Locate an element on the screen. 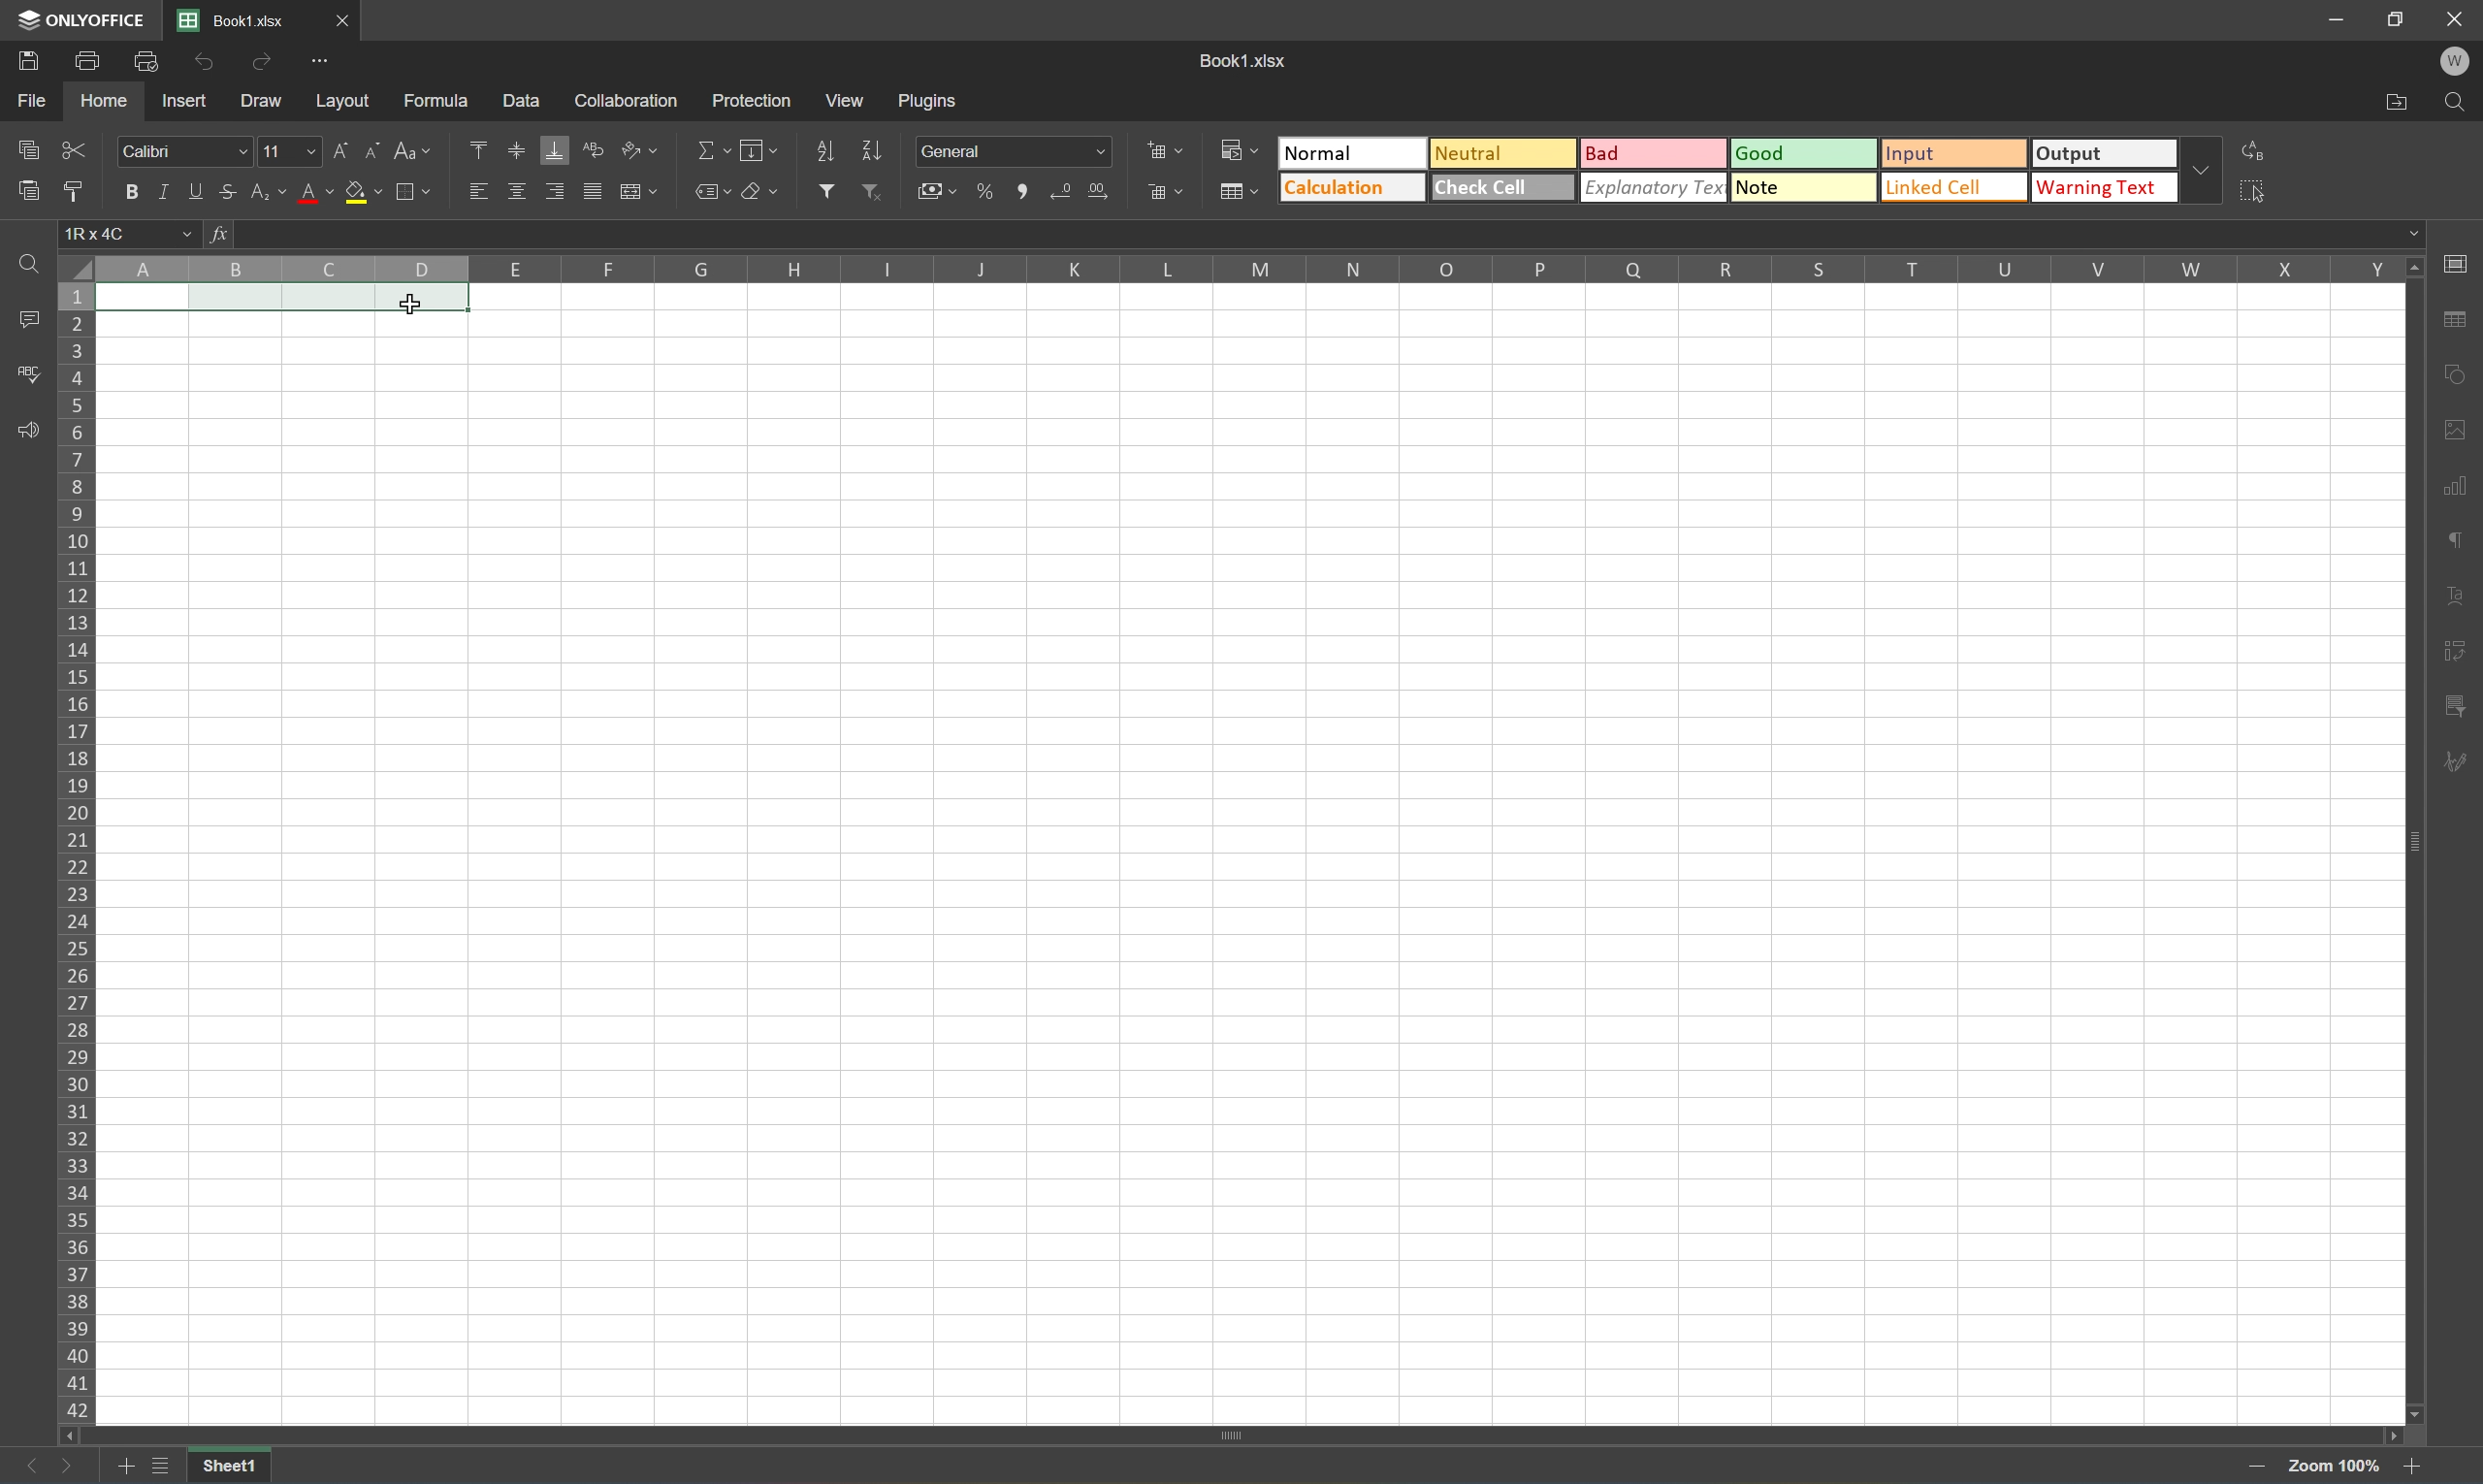 This screenshot has height=1484, width=2483. find is located at coordinates (27, 267).